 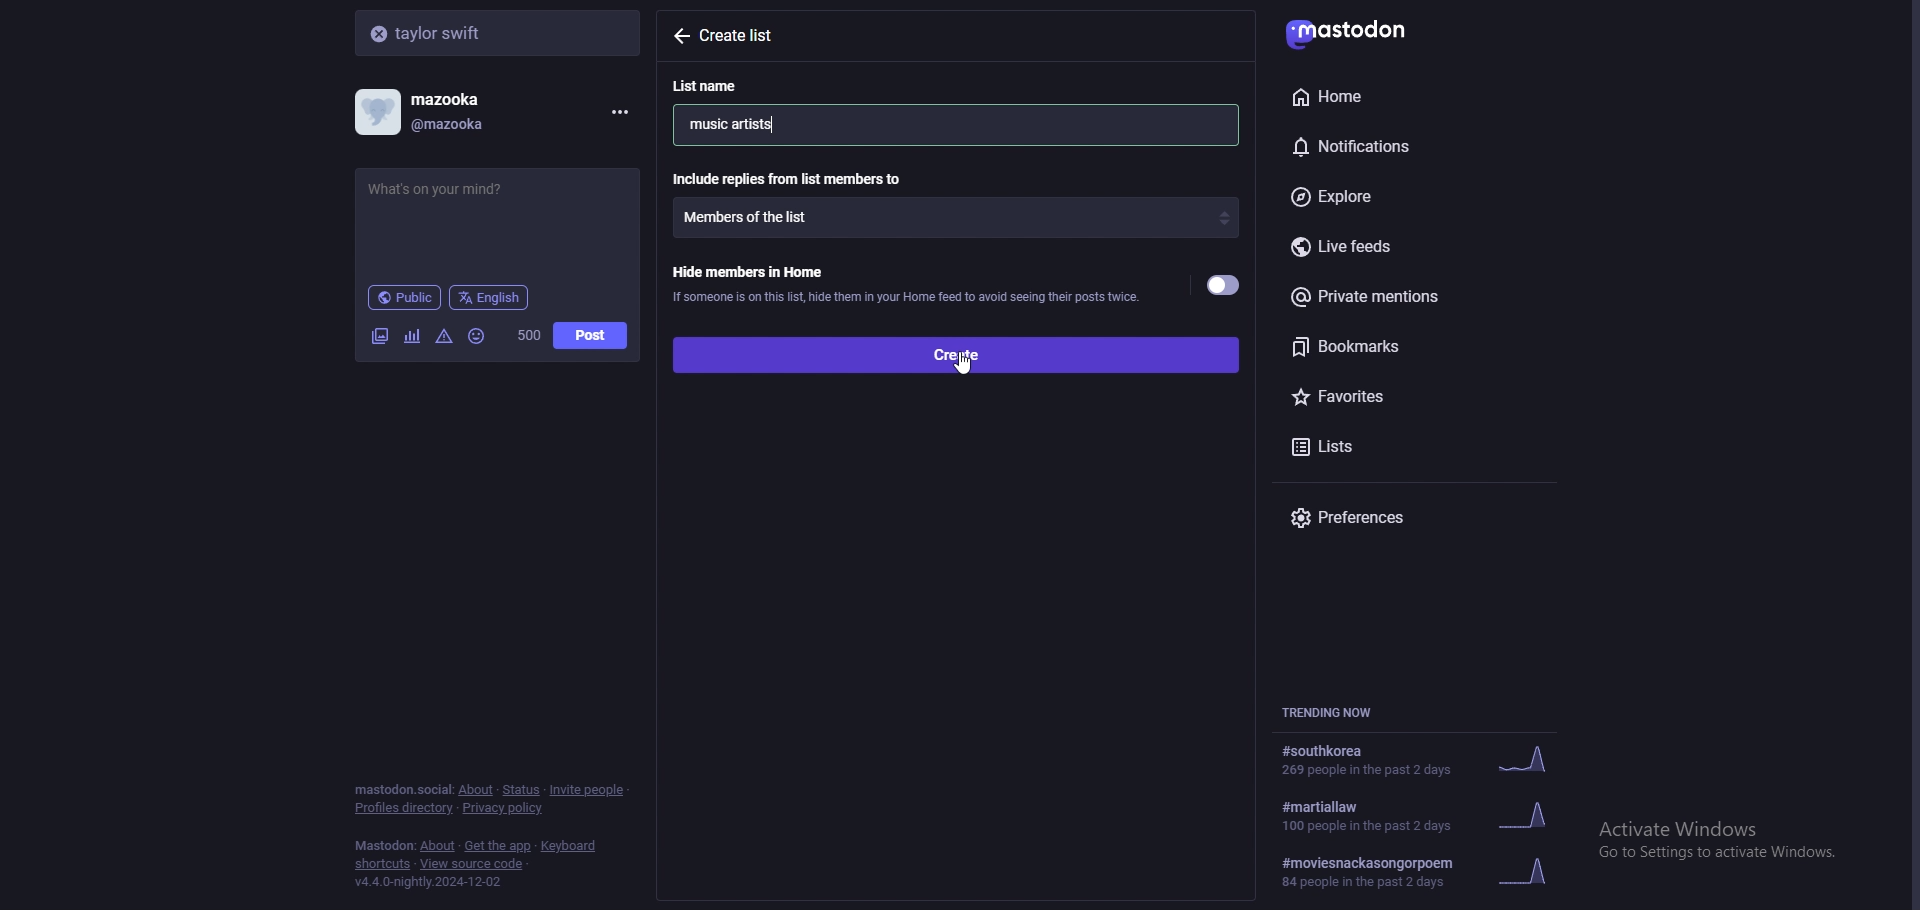 What do you see at coordinates (404, 297) in the screenshot?
I see `audience` at bounding box center [404, 297].